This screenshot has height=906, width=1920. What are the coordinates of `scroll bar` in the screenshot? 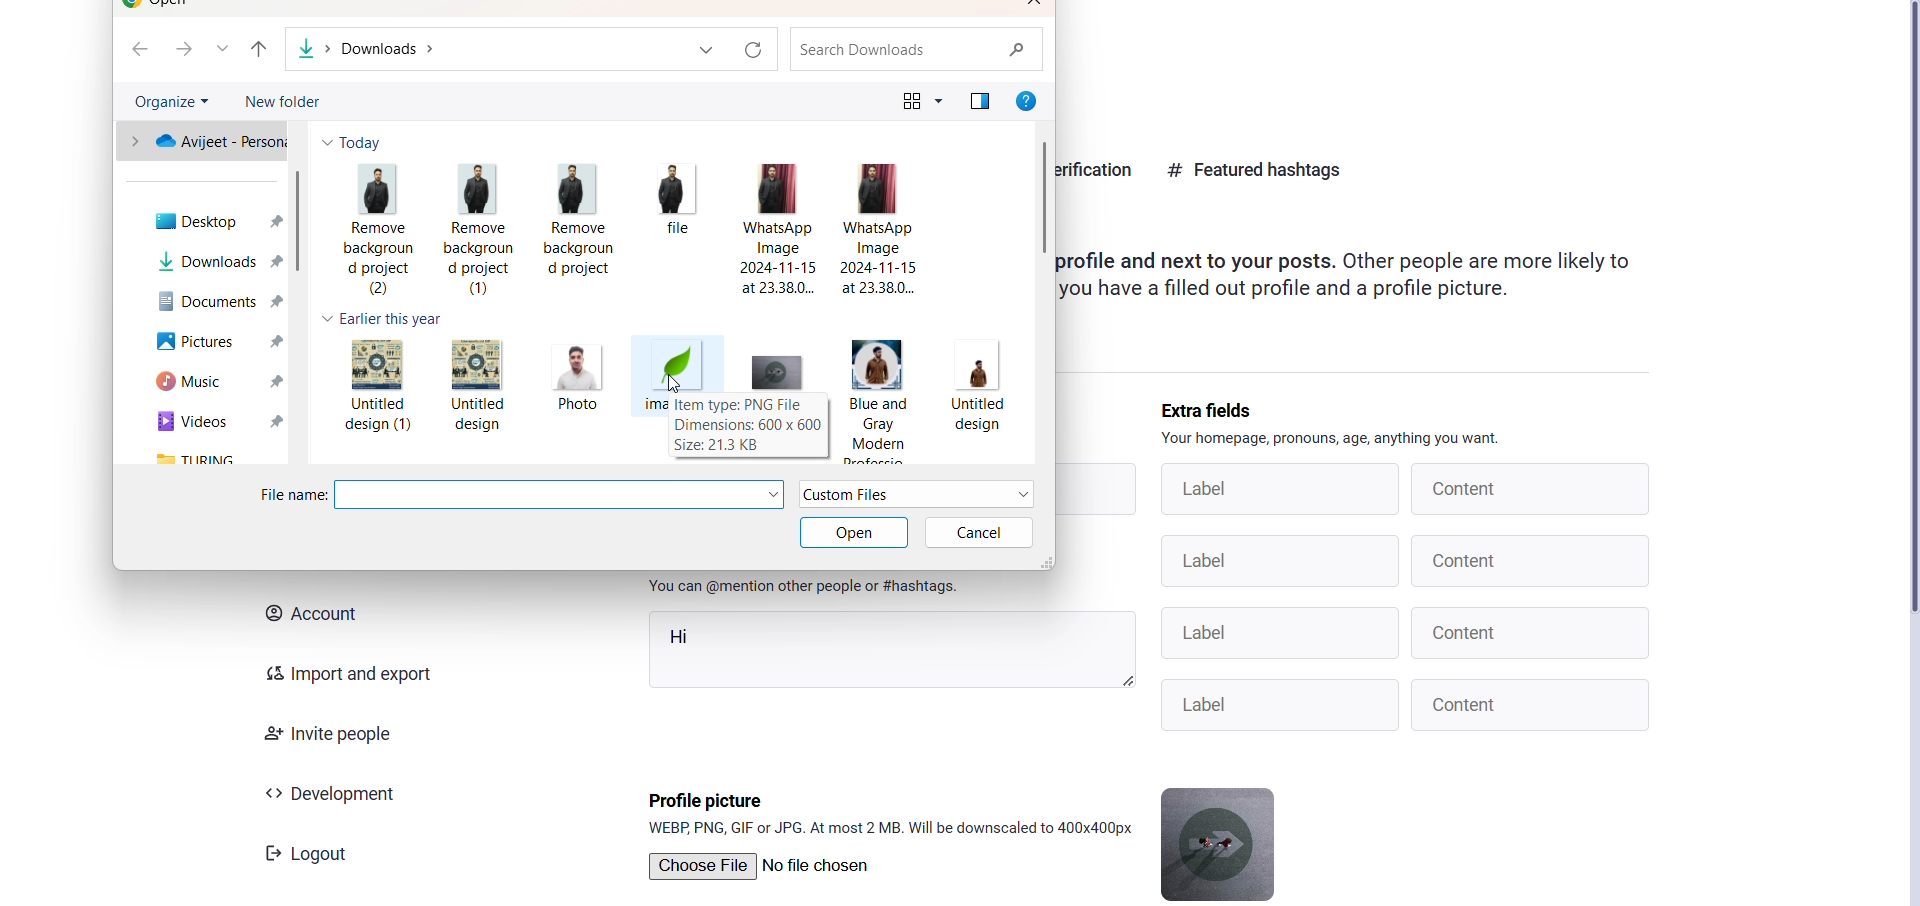 It's located at (301, 223).